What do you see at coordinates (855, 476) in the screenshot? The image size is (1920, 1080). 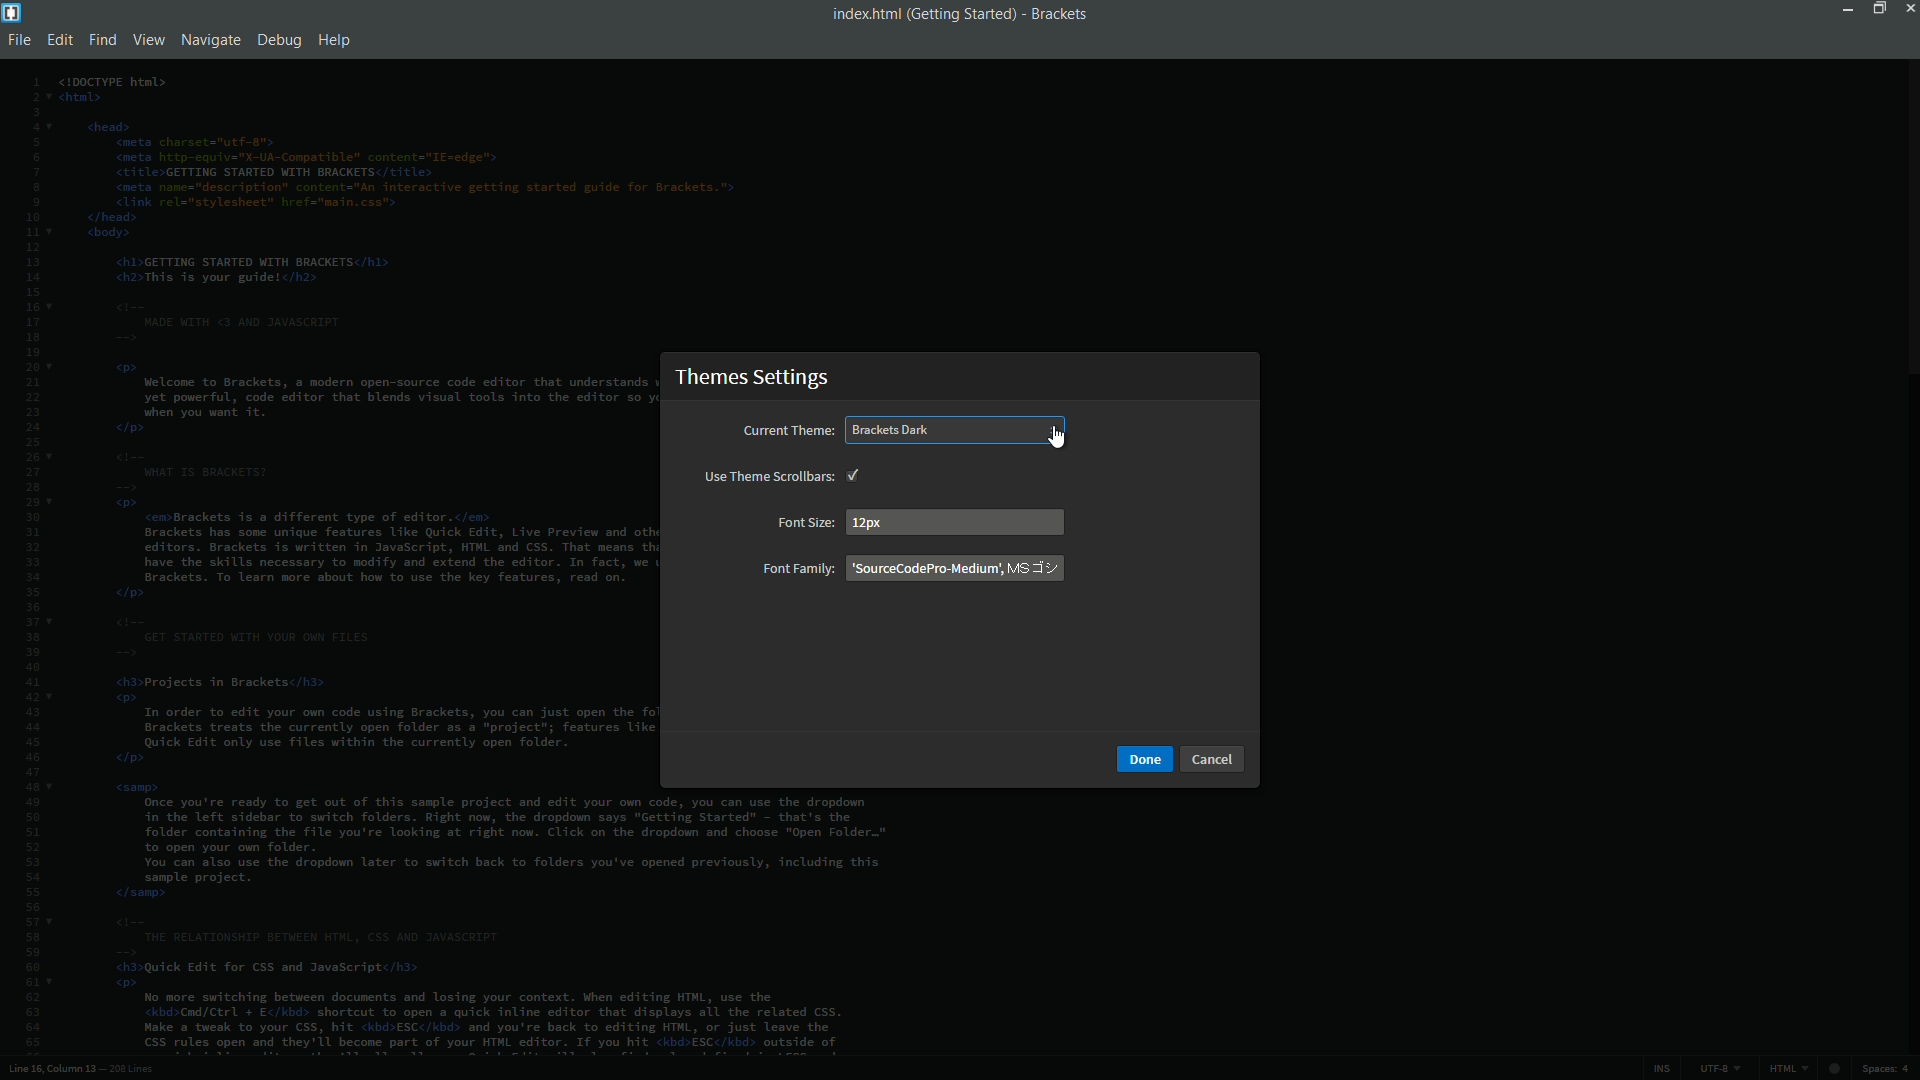 I see `check` at bounding box center [855, 476].